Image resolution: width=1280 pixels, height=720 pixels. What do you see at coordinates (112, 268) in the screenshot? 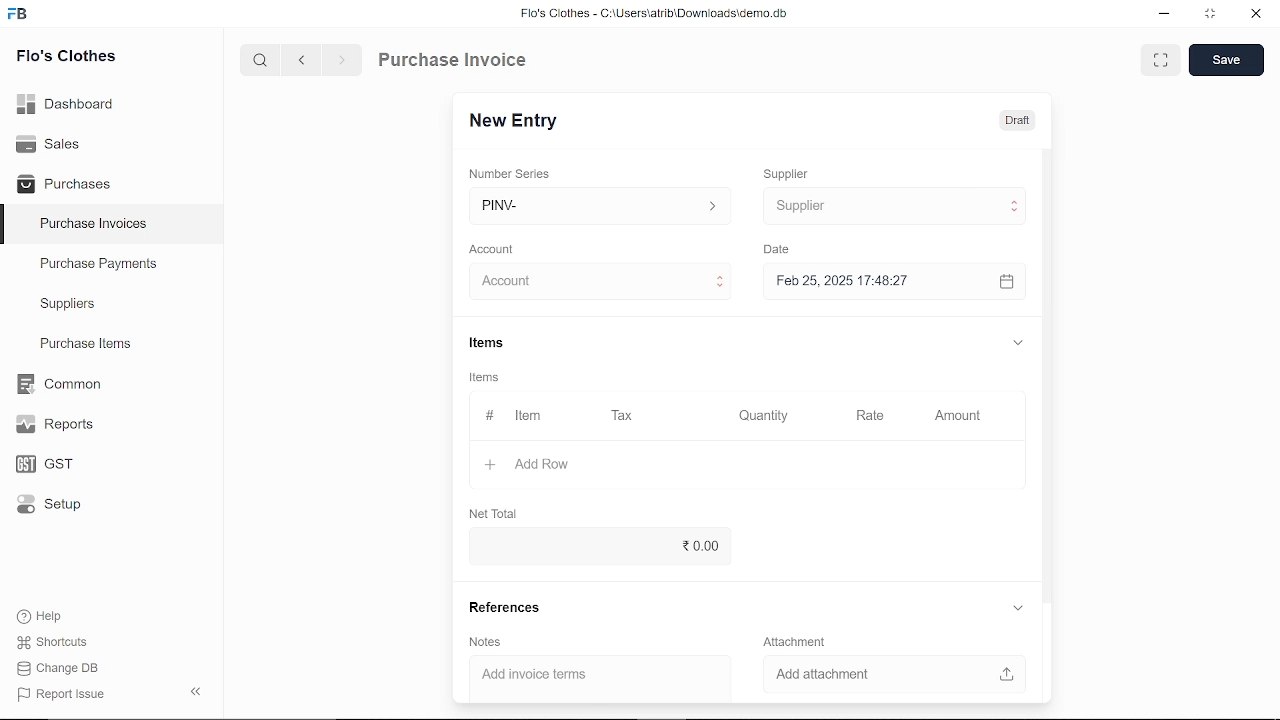
I see `Purchase Payments` at bounding box center [112, 268].